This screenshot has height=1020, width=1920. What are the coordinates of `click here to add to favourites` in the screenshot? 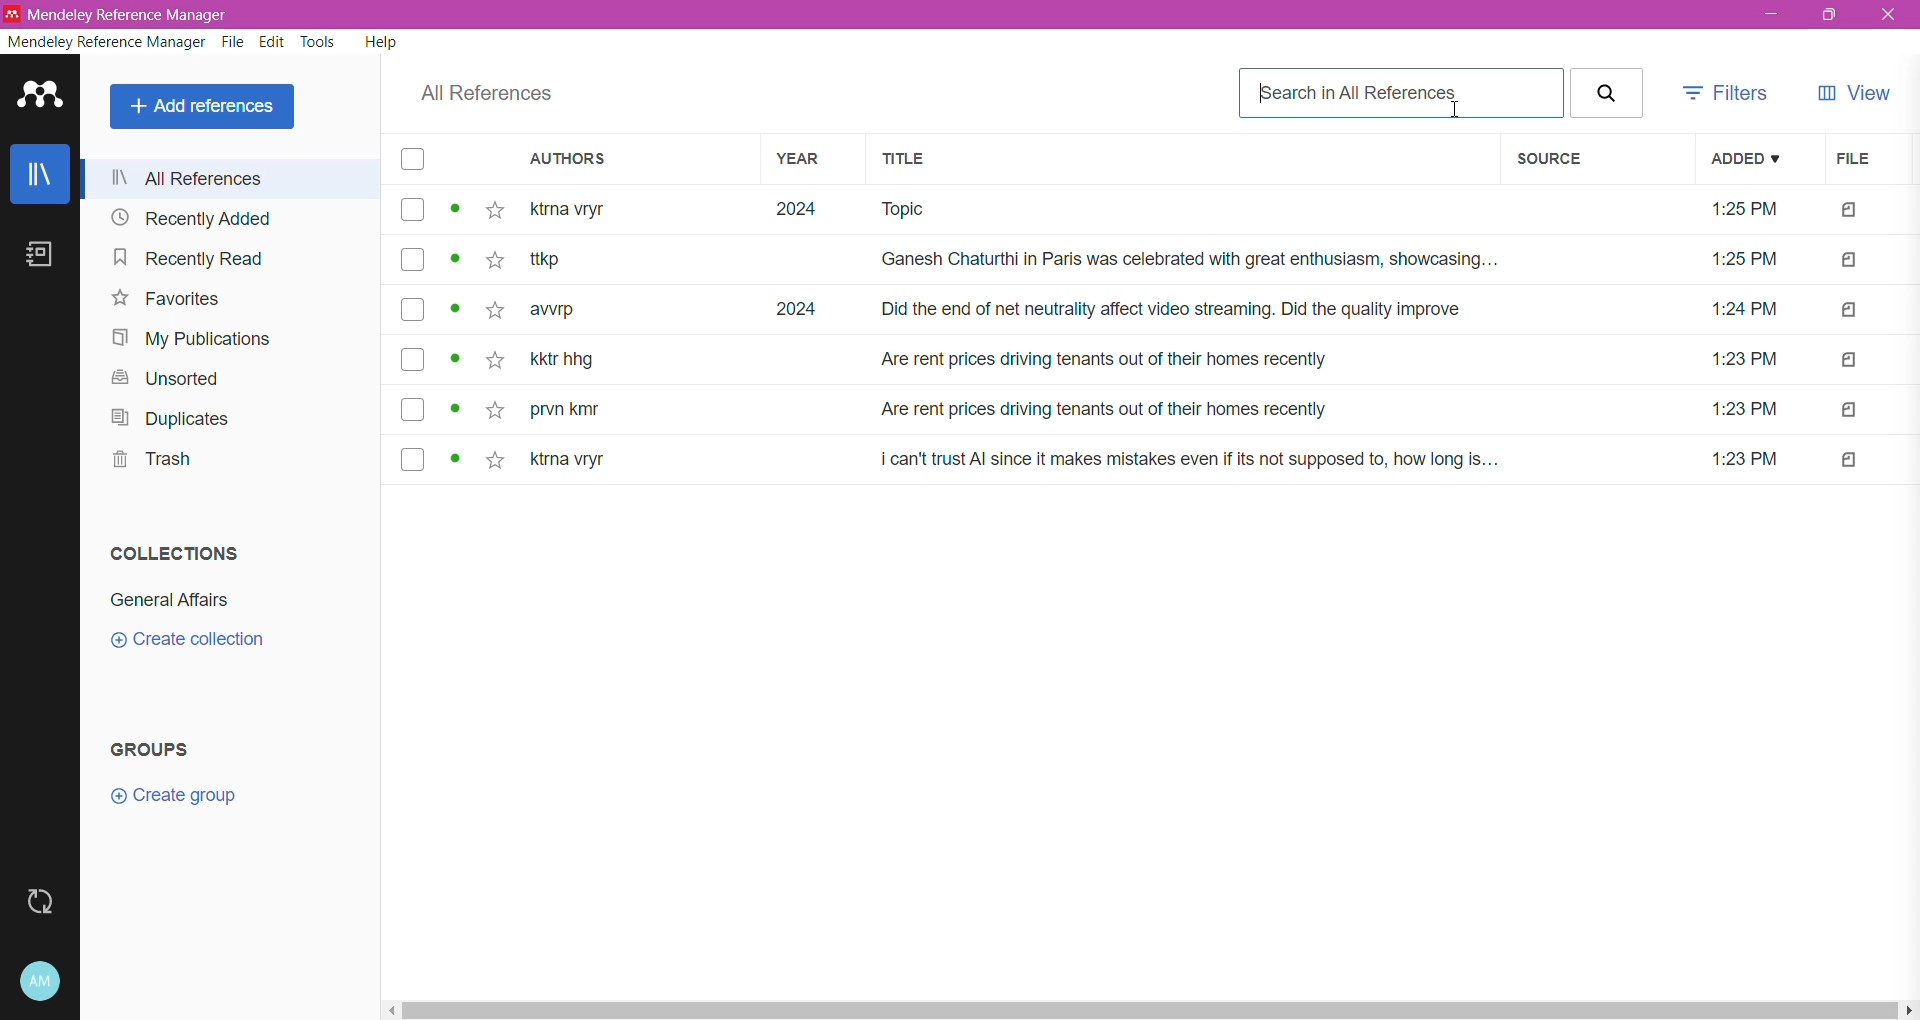 It's located at (499, 460).